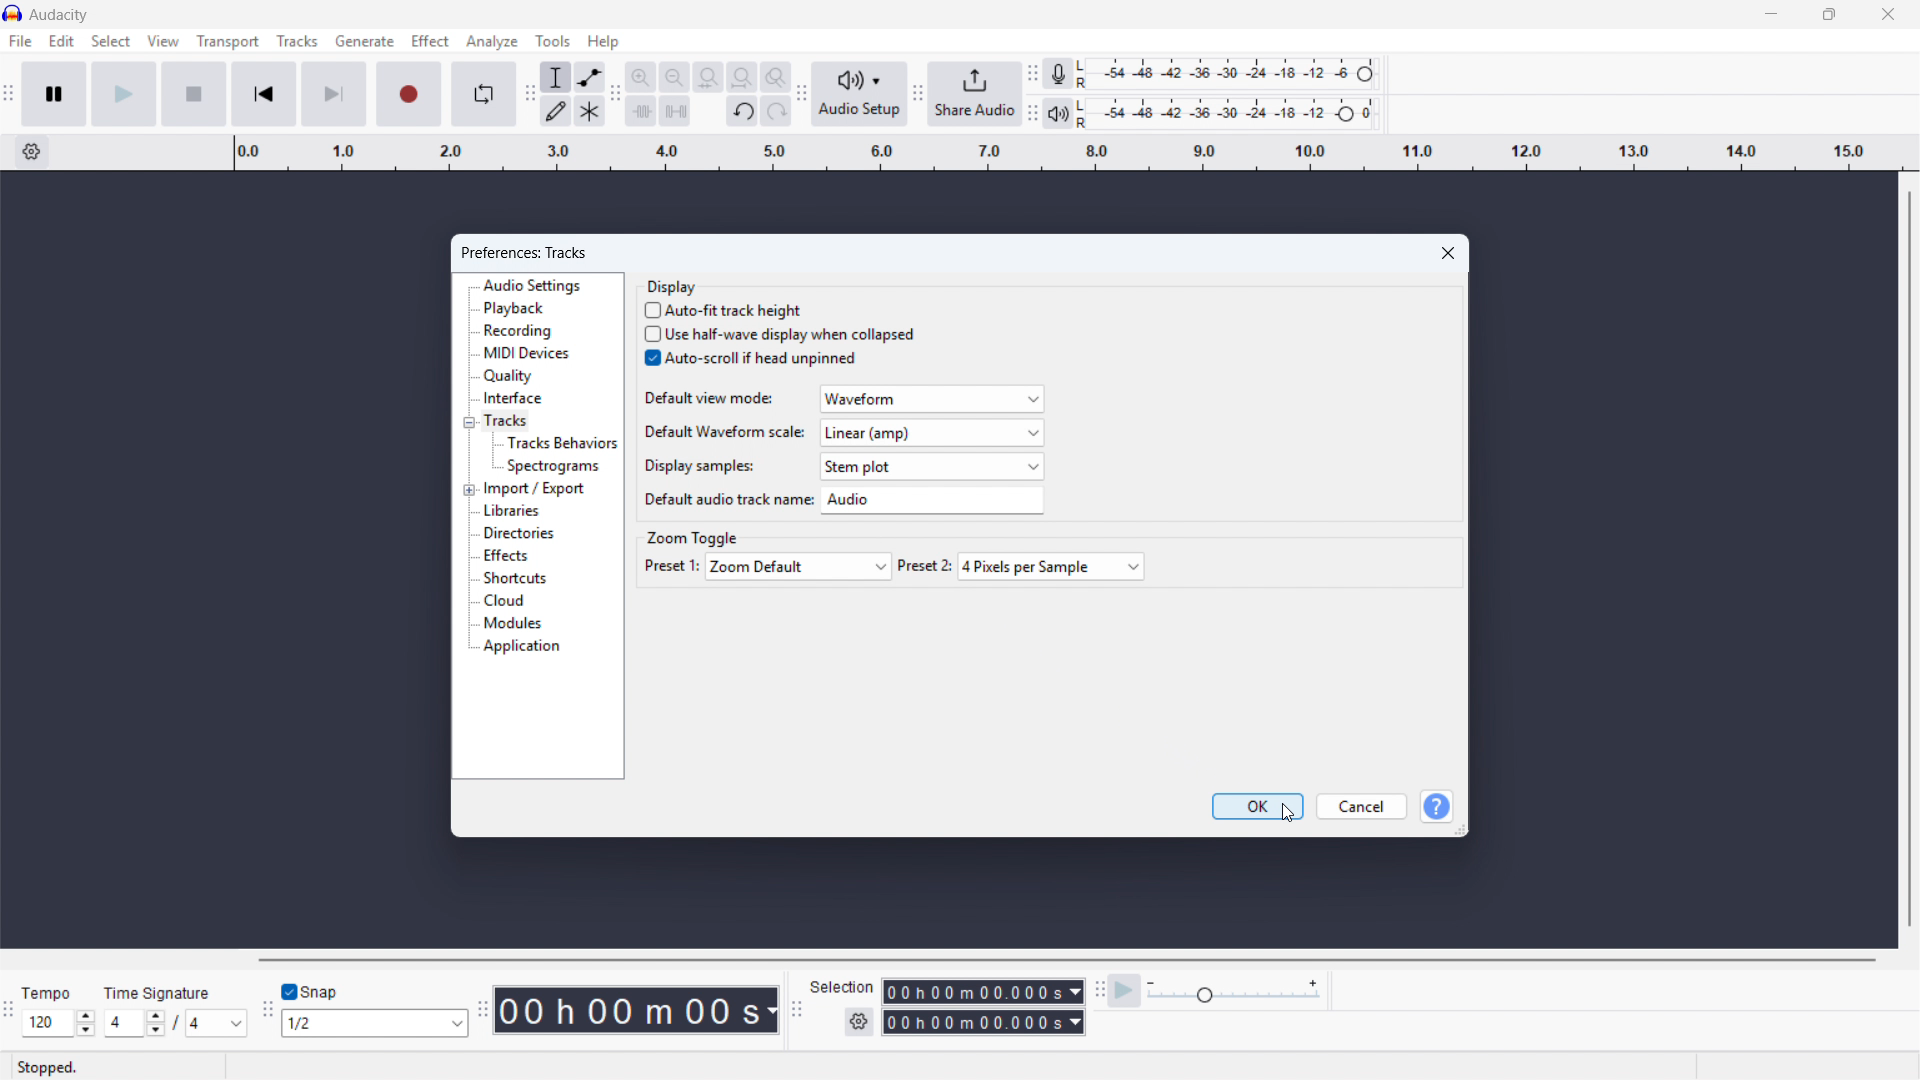 The height and width of the screenshot is (1080, 1920). What do you see at coordinates (802, 96) in the screenshot?
I see `audio setup toolbar` at bounding box center [802, 96].